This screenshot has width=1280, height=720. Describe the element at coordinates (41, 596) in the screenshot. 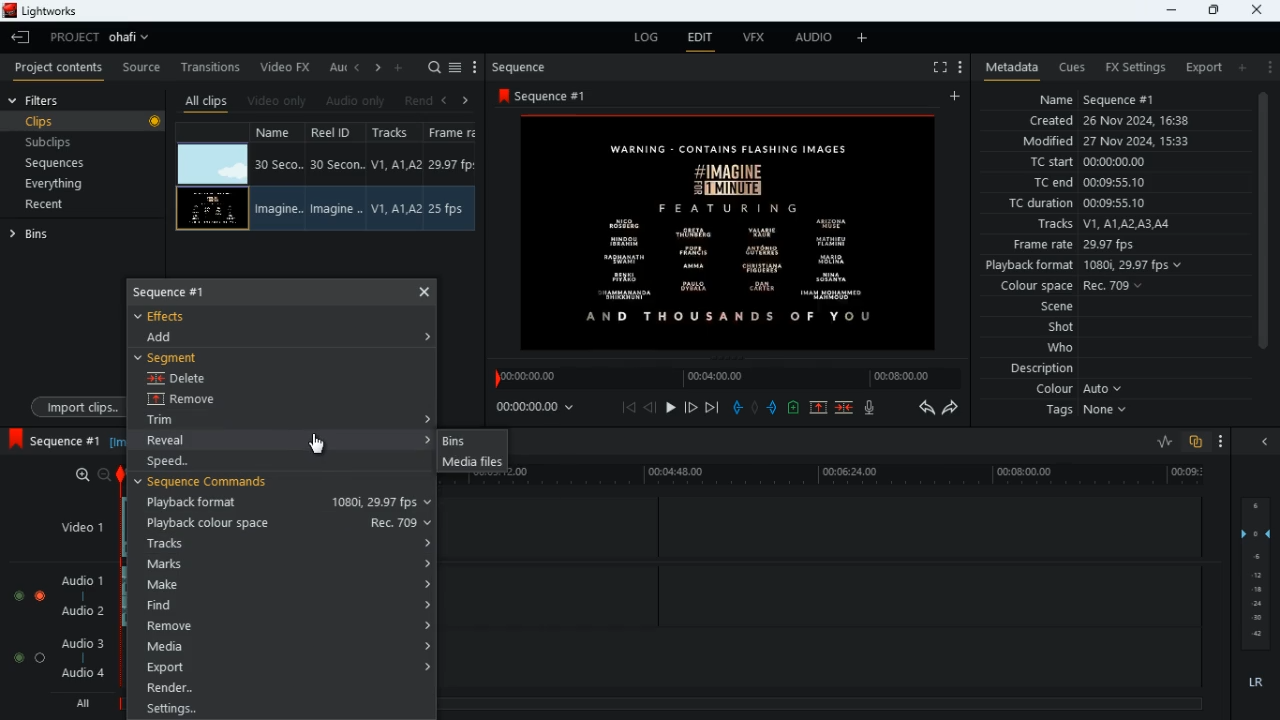

I see `toggle` at that location.